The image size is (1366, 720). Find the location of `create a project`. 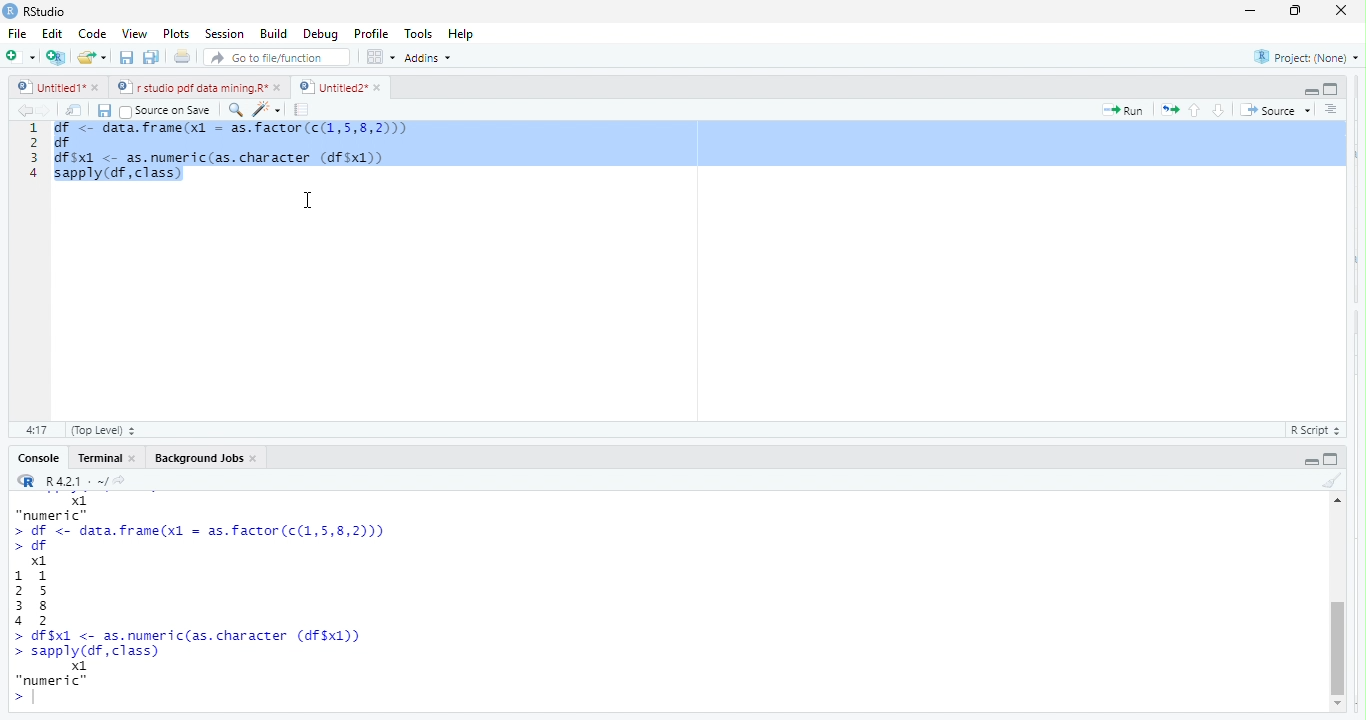

create a project is located at coordinates (56, 58).